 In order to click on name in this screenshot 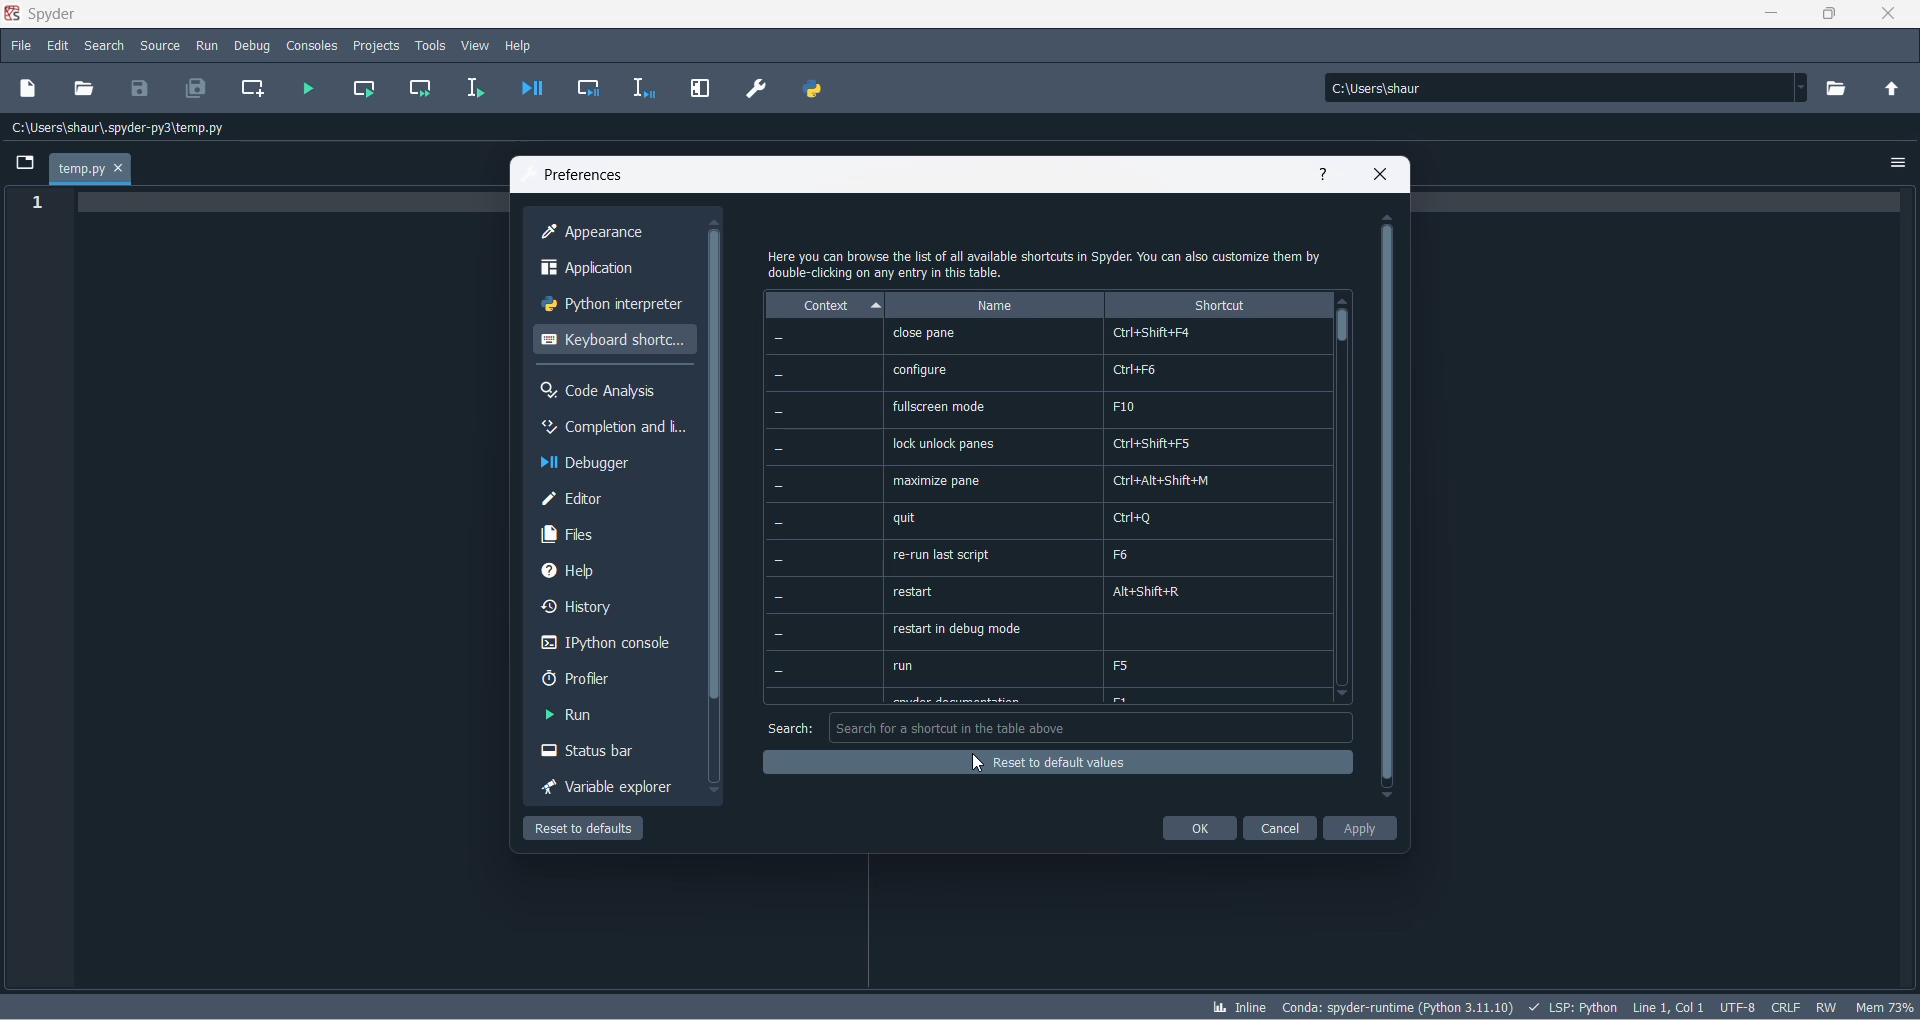, I will do `click(995, 303)`.